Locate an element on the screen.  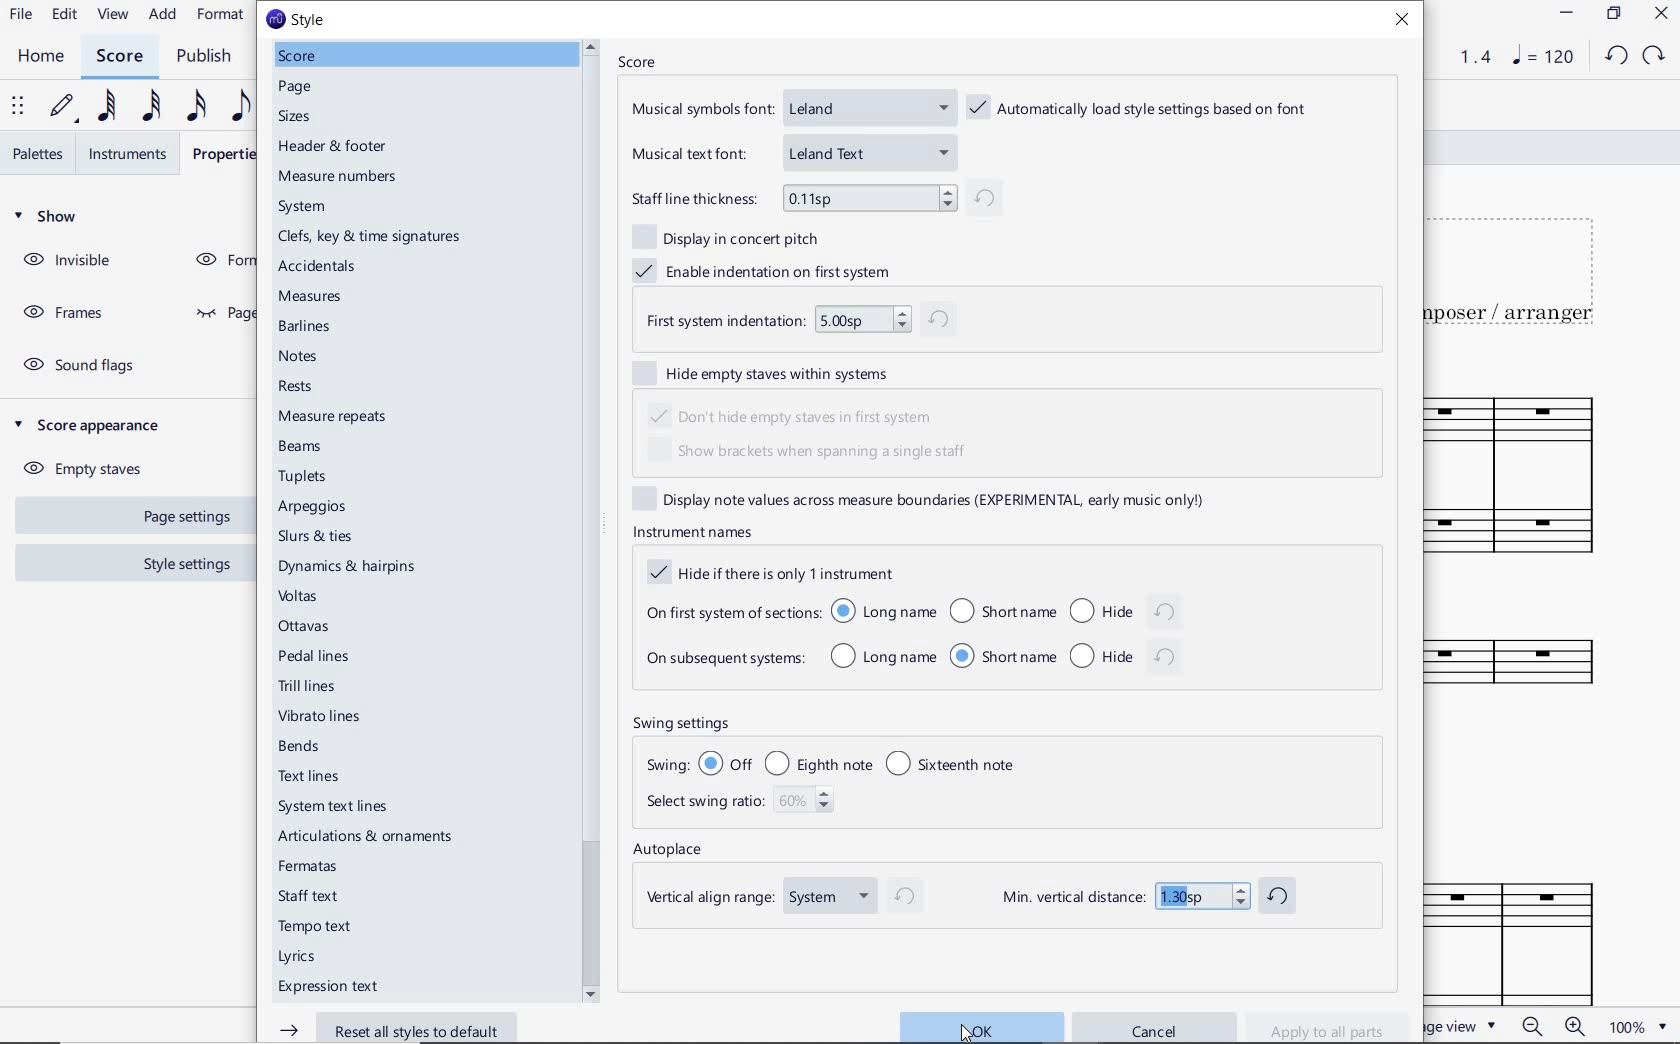
PLAY TIME is located at coordinates (1461, 57).